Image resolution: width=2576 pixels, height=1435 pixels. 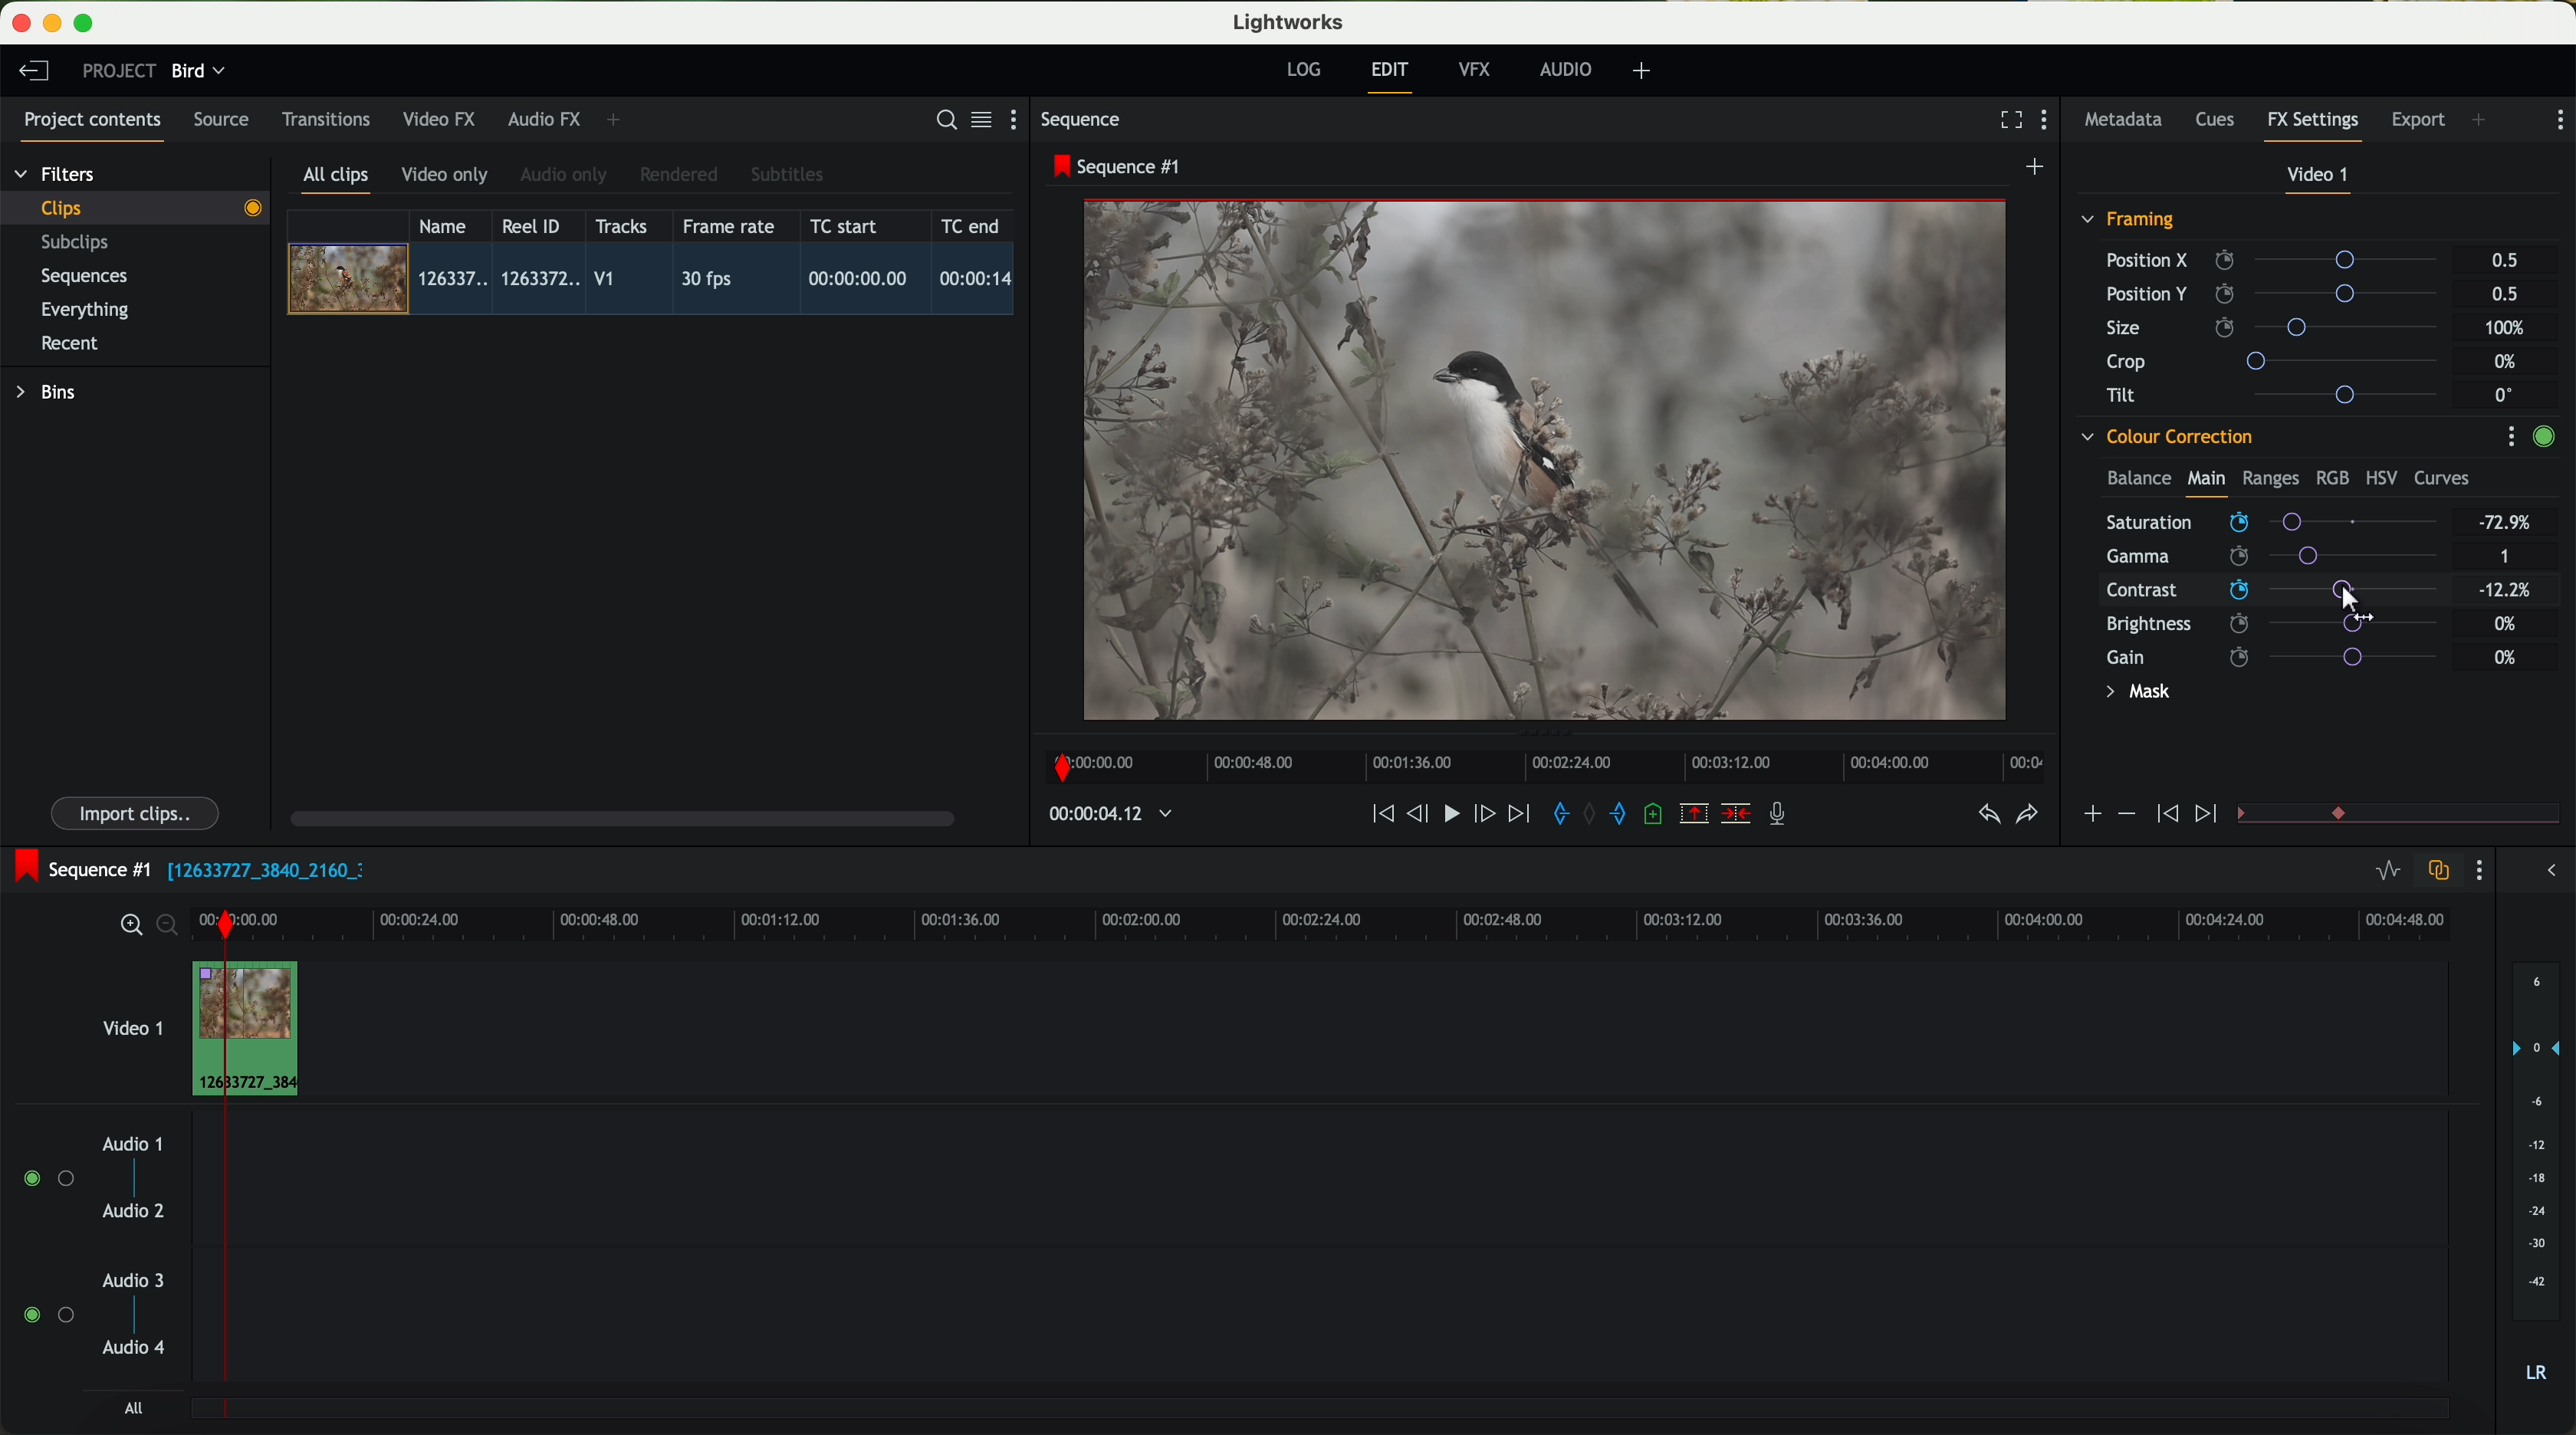 What do you see at coordinates (87, 24) in the screenshot?
I see `maximize program` at bounding box center [87, 24].